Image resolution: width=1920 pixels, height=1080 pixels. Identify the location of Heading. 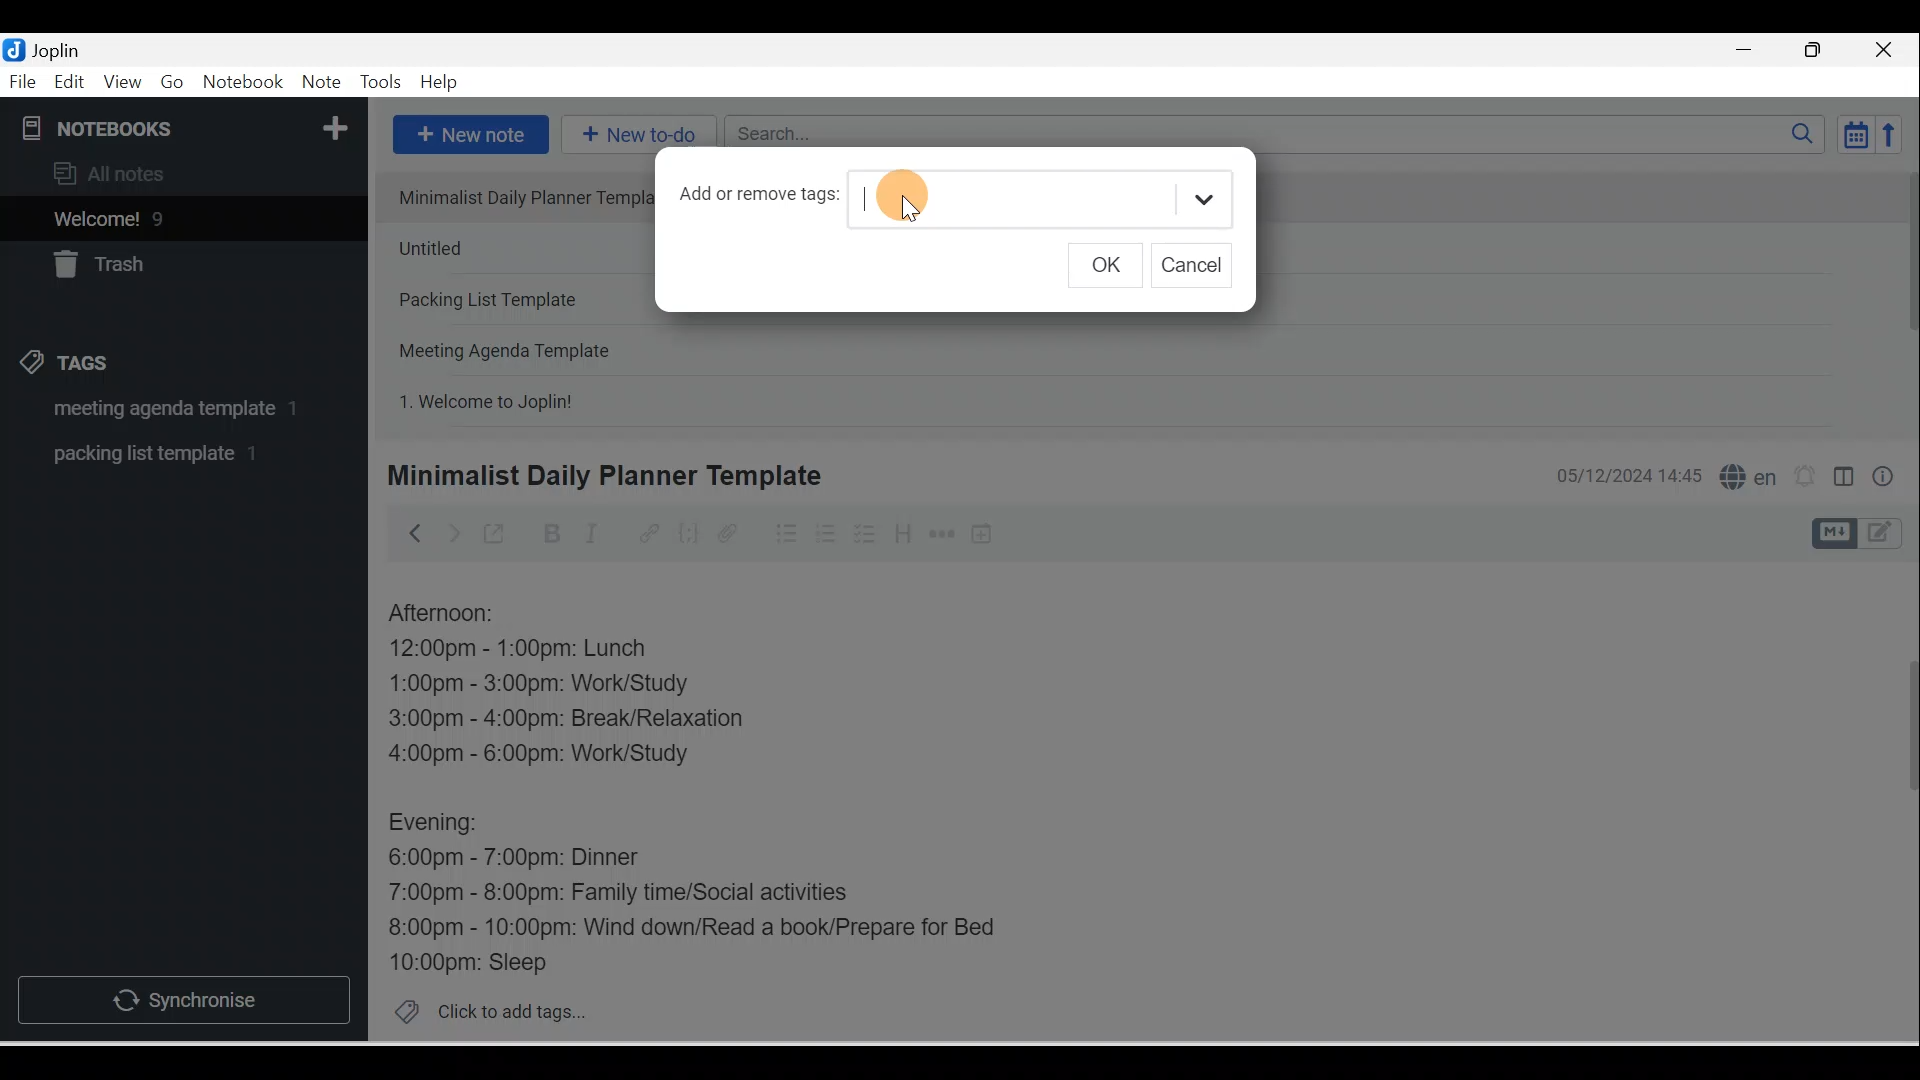
(902, 532).